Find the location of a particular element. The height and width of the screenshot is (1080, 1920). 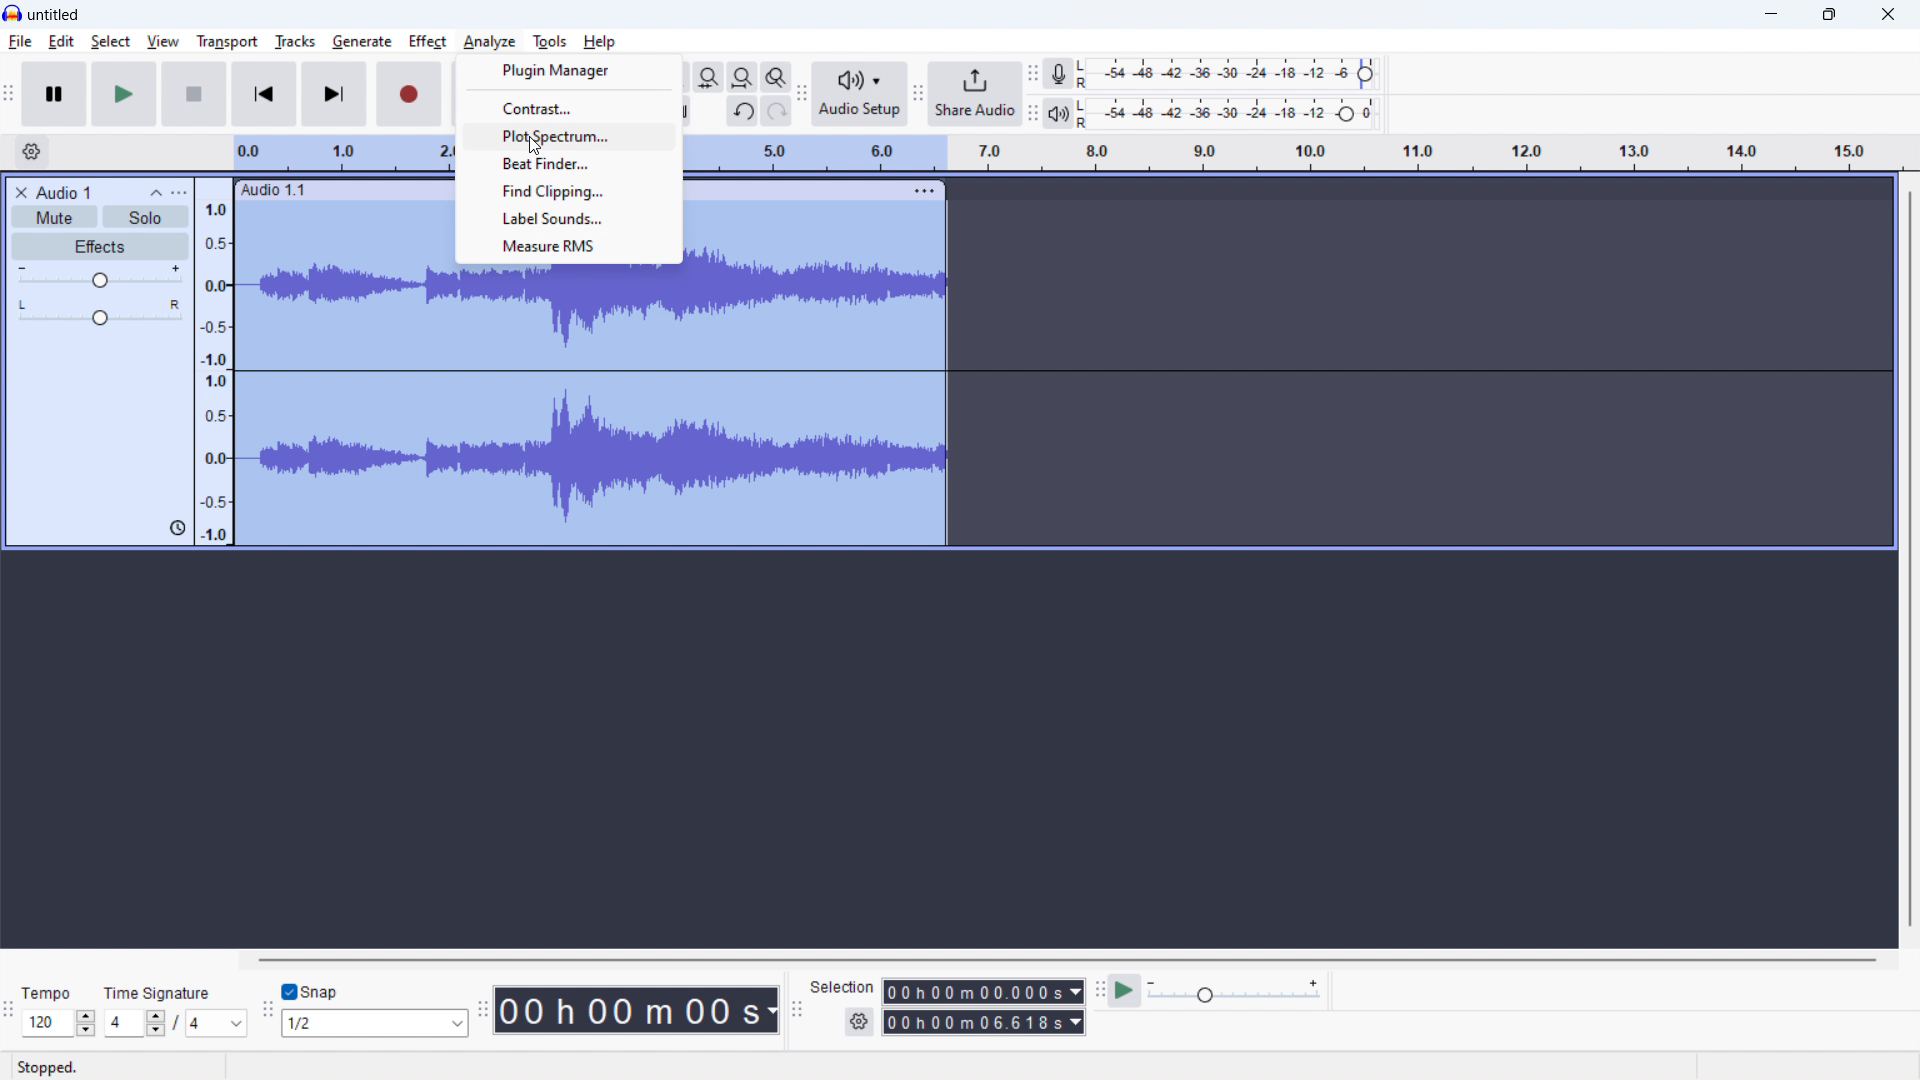

skip to start is located at coordinates (264, 94).